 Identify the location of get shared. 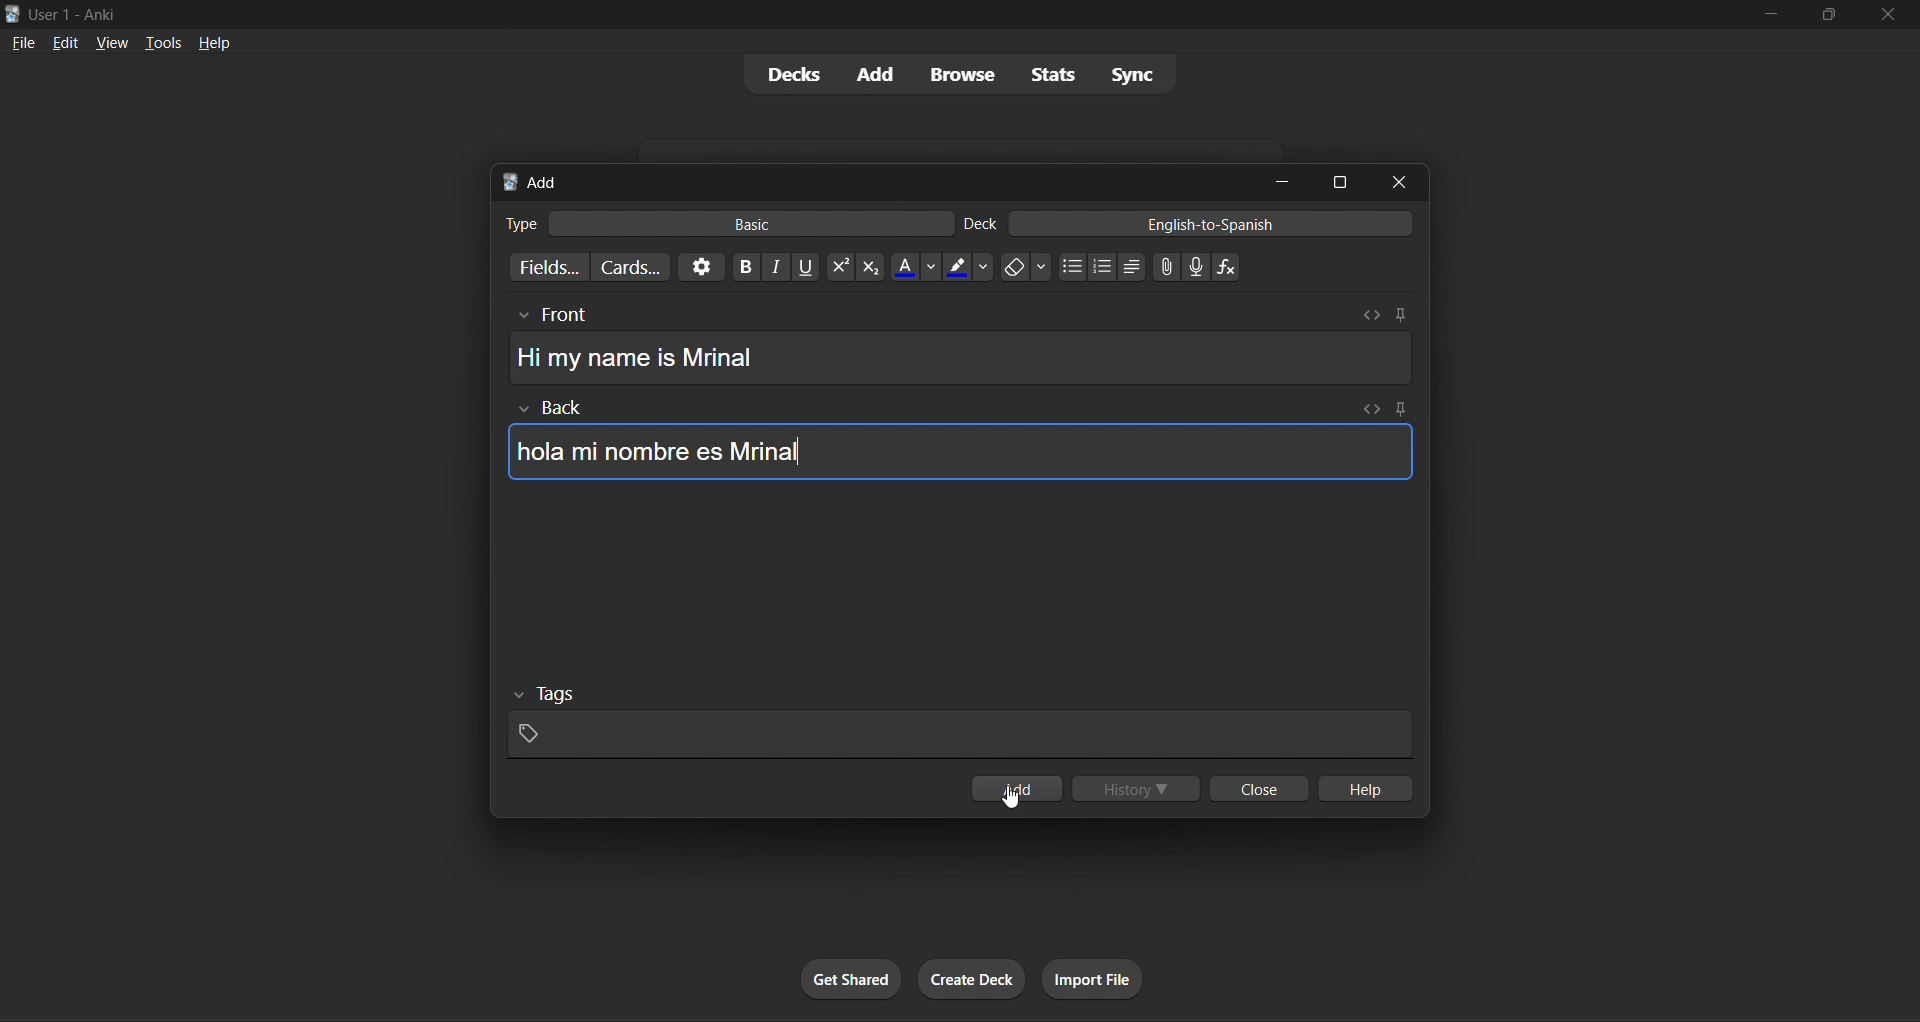
(850, 977).